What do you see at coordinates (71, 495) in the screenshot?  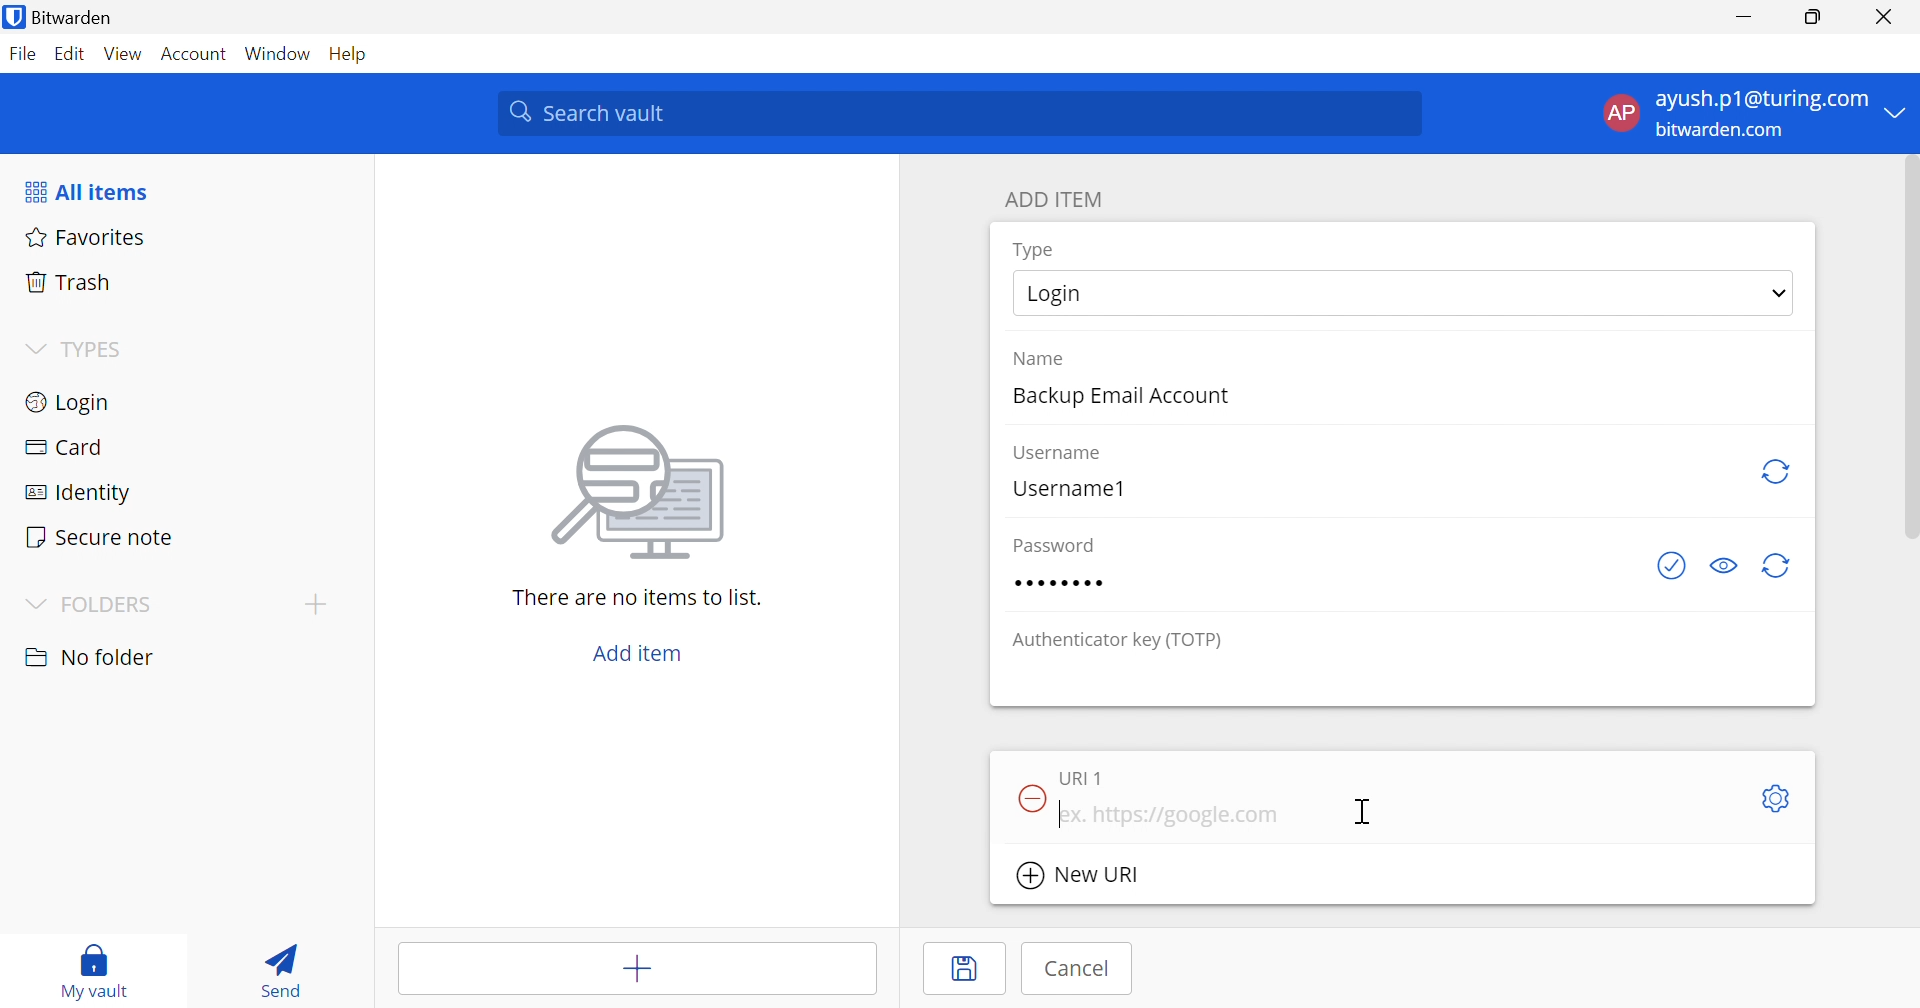 I see `Identity` at bounding box center [71, 495].